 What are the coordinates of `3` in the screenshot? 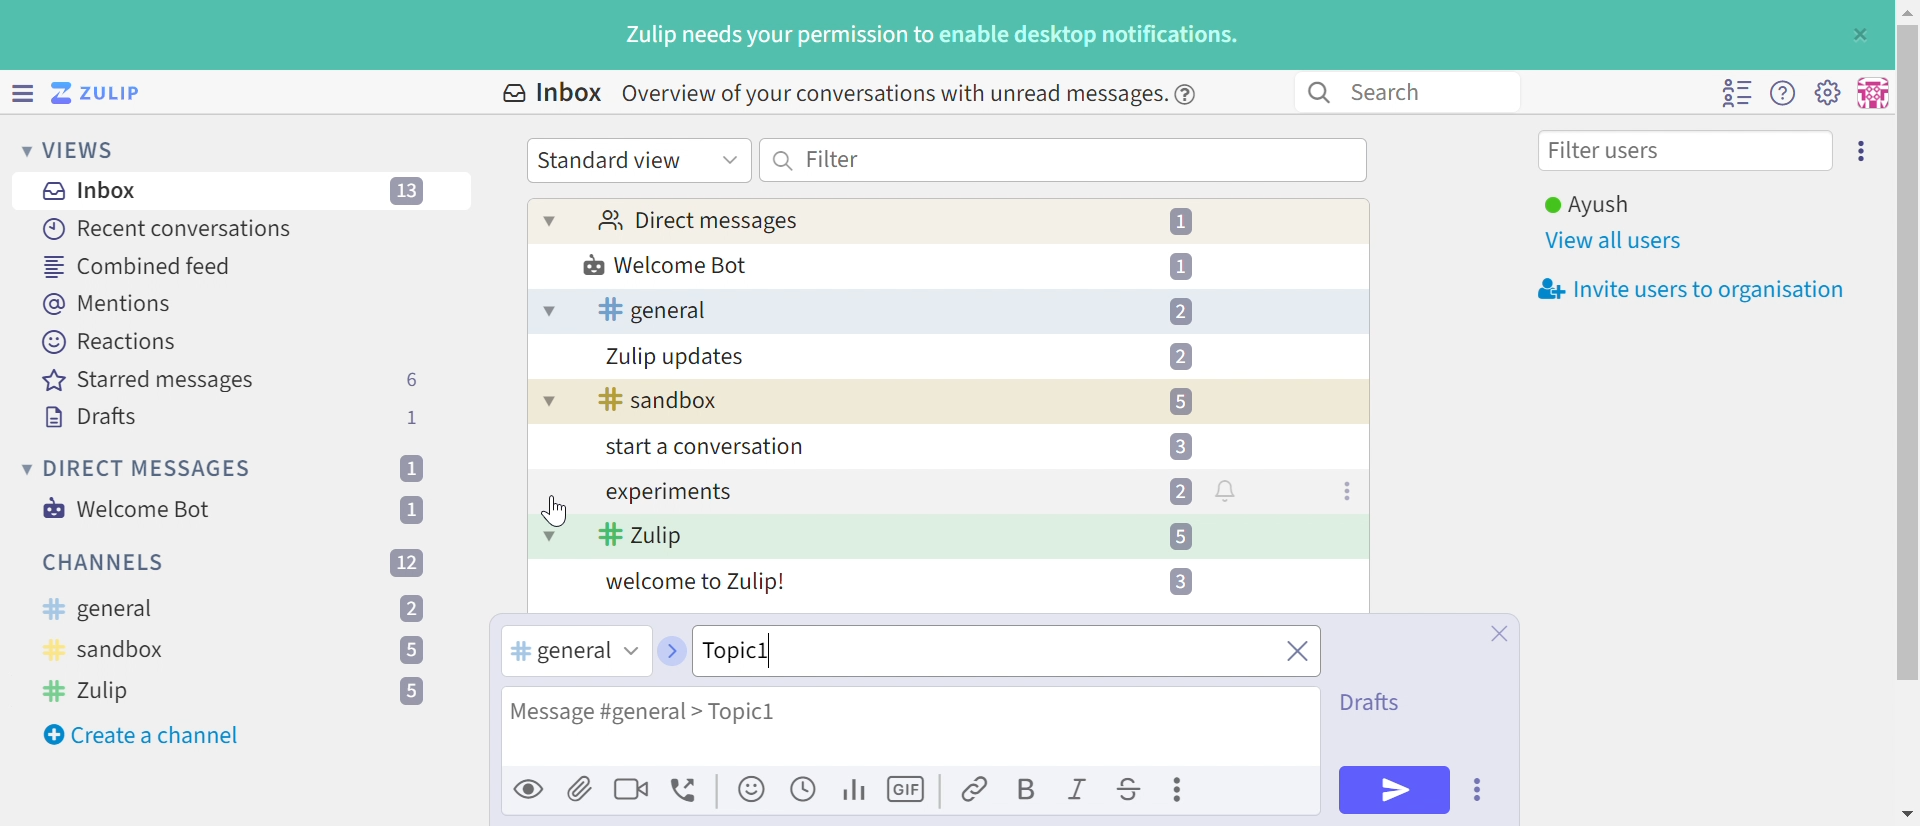 It's located at (1178, 581).